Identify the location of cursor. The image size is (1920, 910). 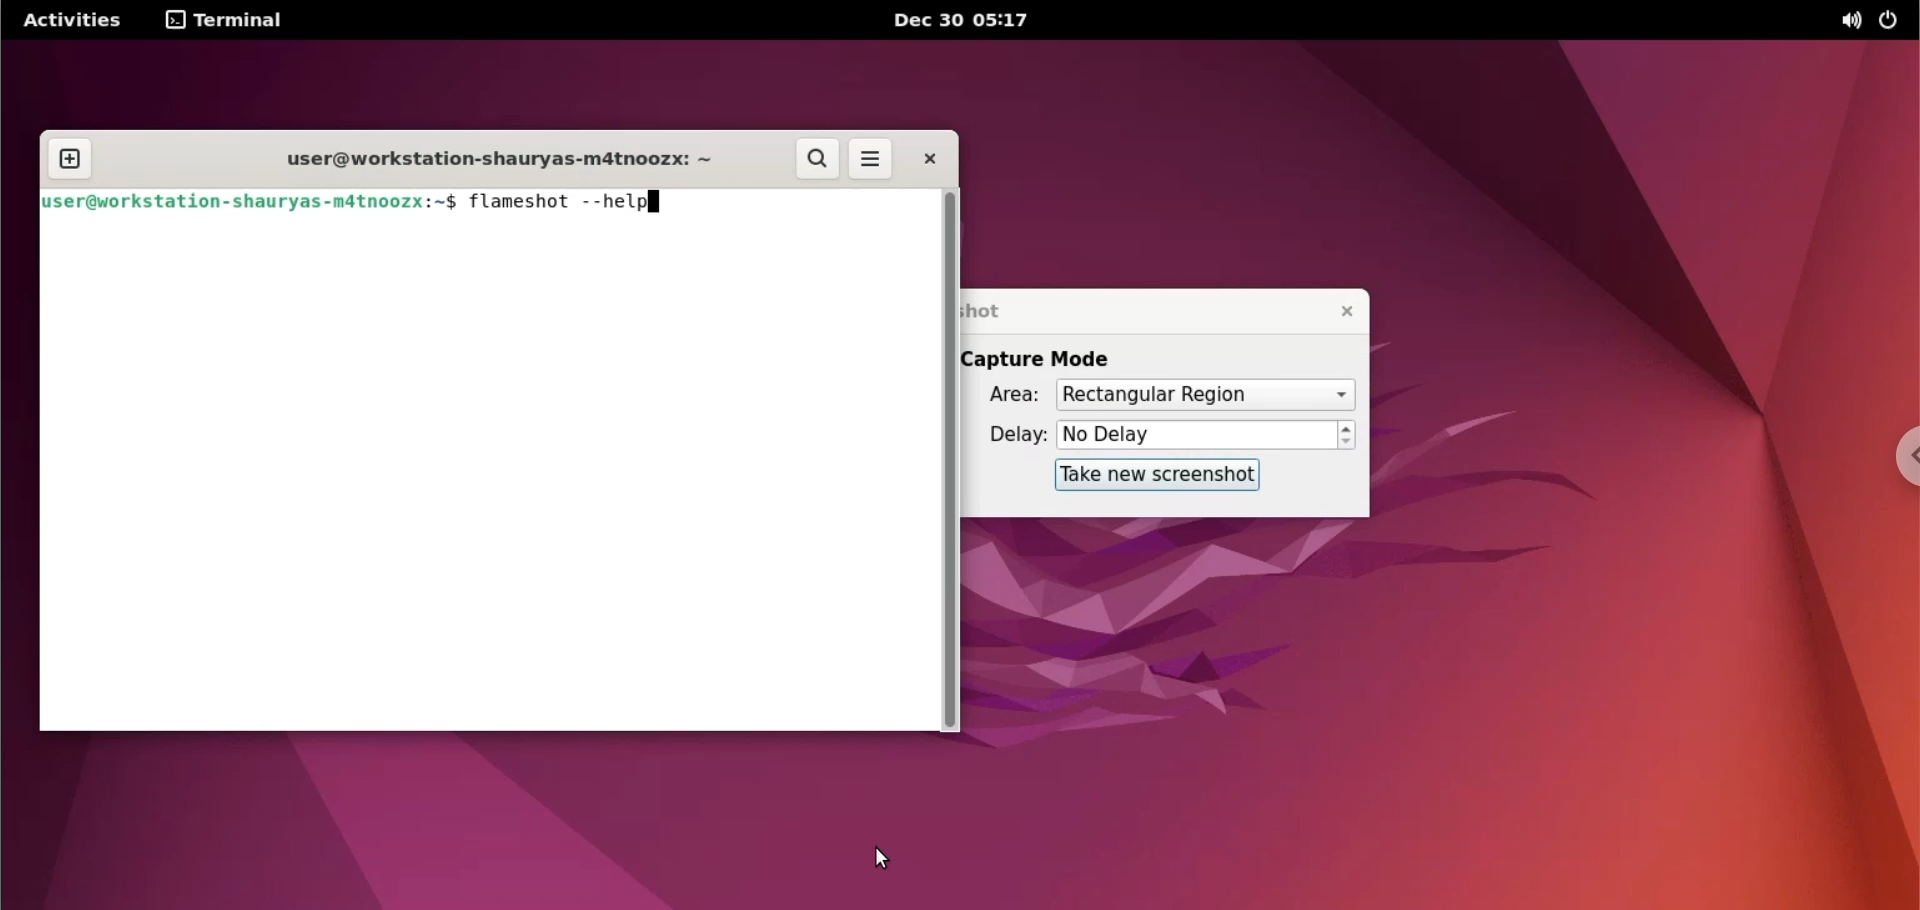
(879, 857).